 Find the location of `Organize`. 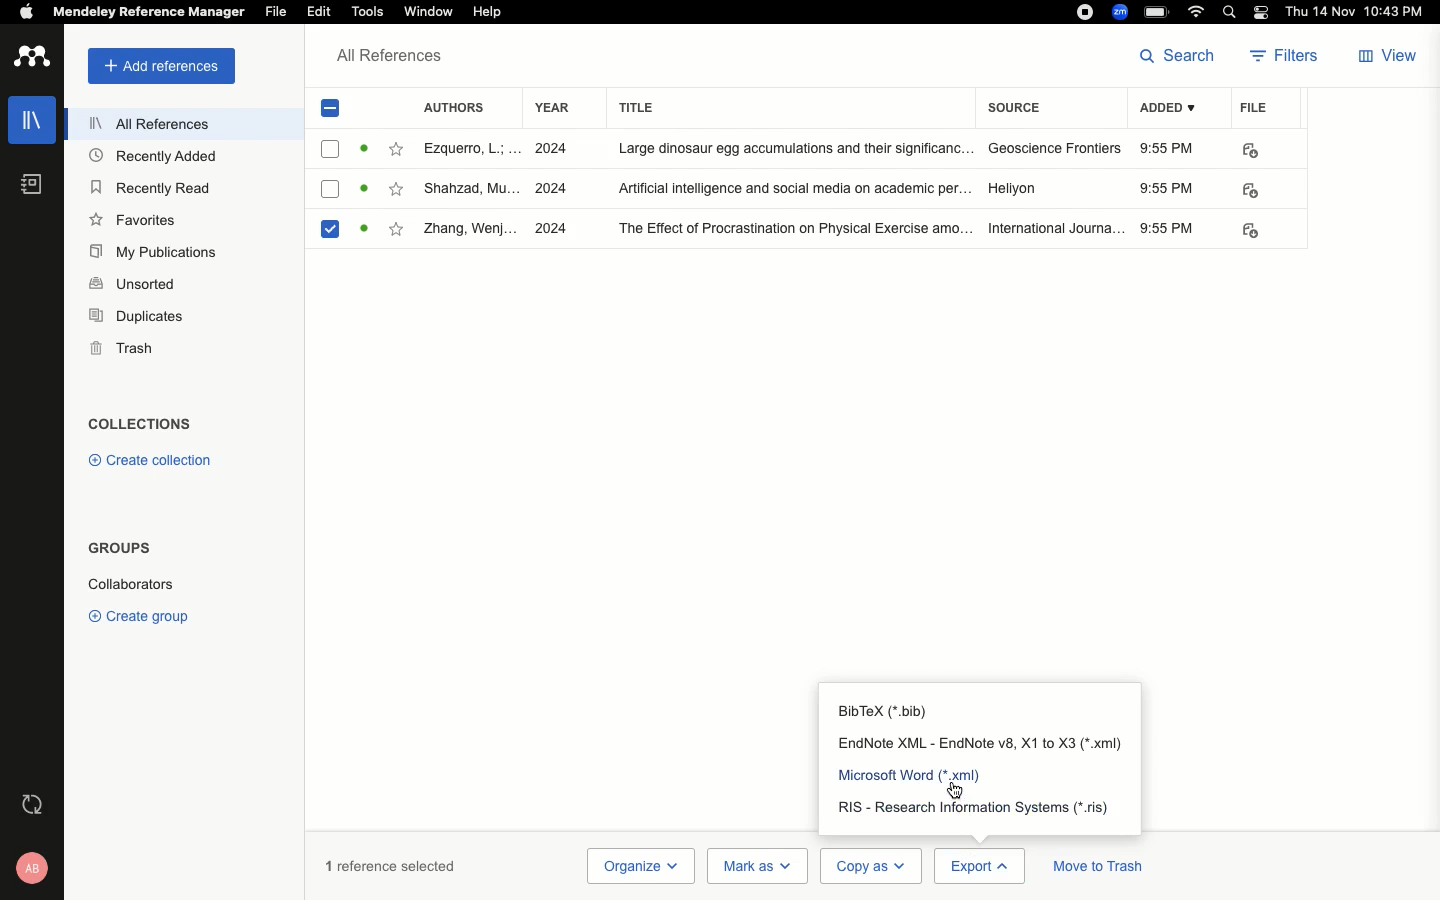

Organize is located at coordinates (639, 866).